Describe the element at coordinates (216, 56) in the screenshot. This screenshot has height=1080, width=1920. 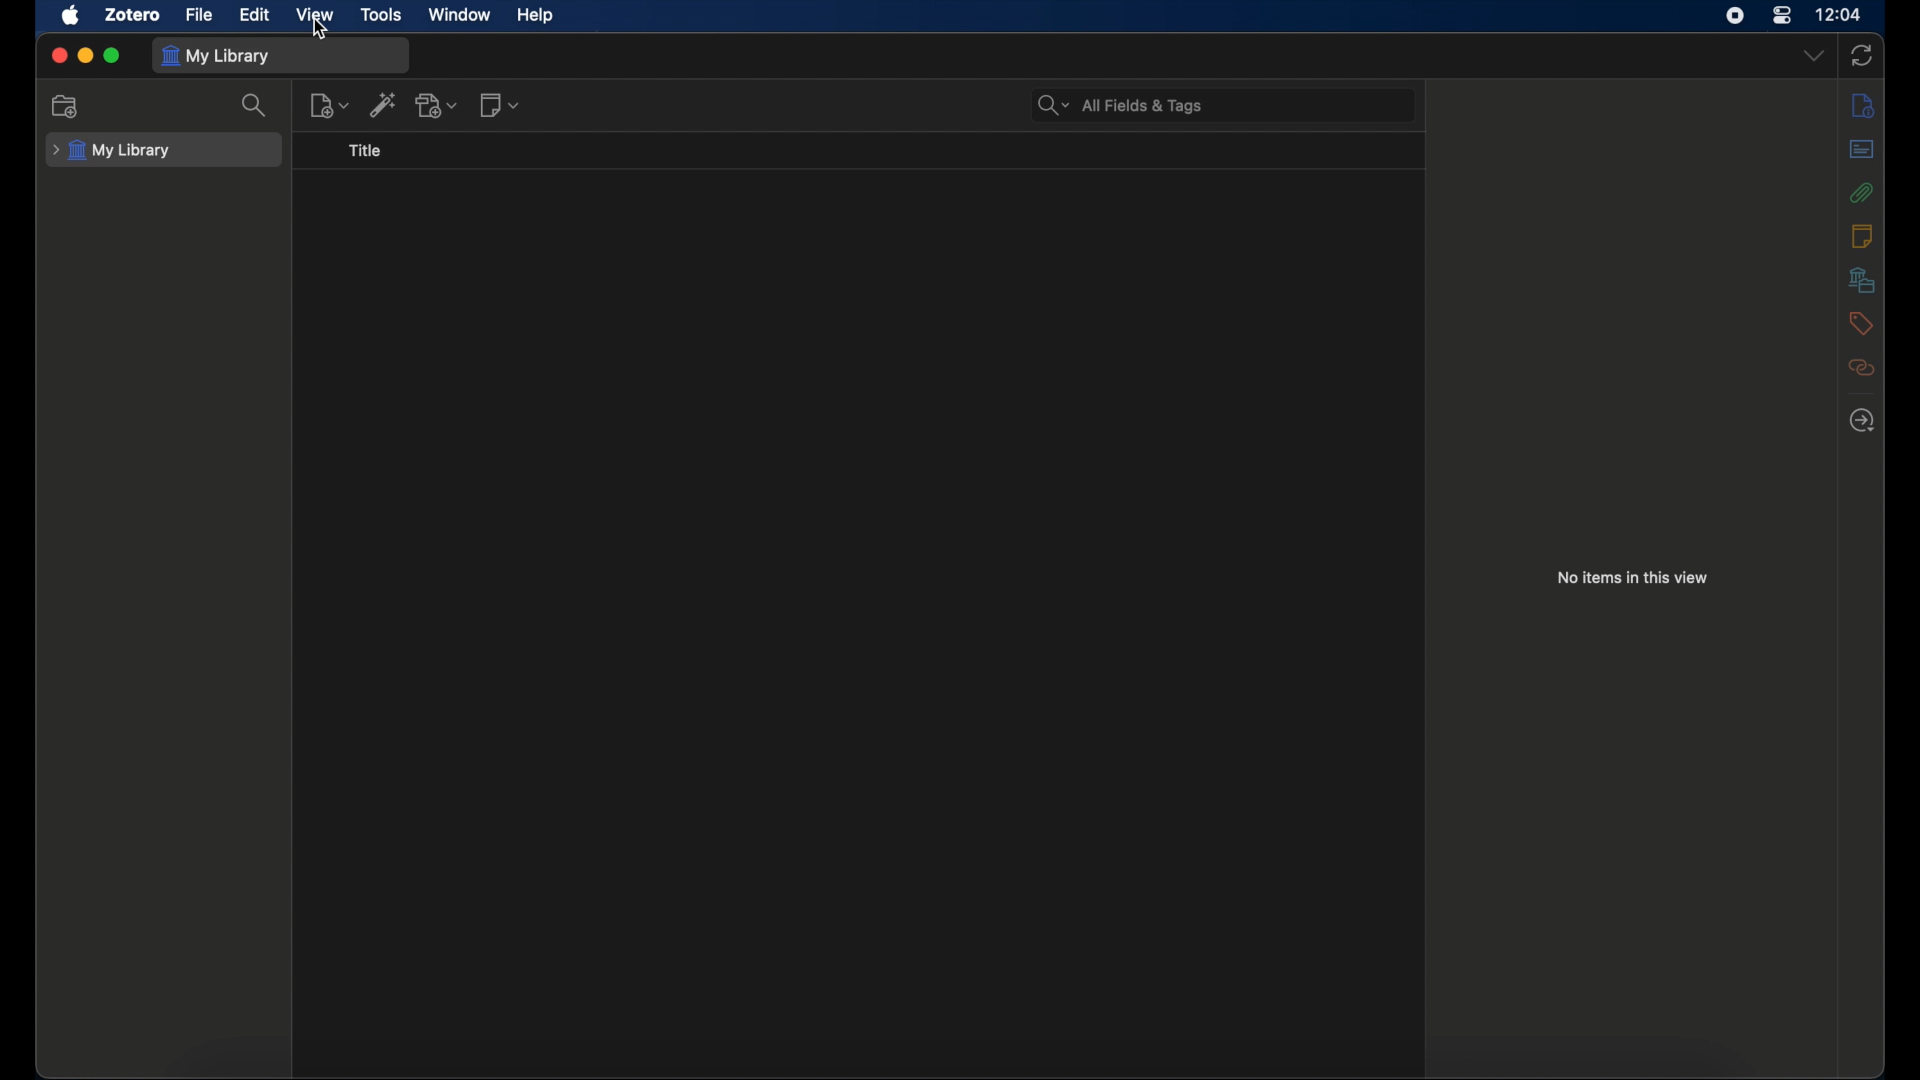
I see `my library` at that location.